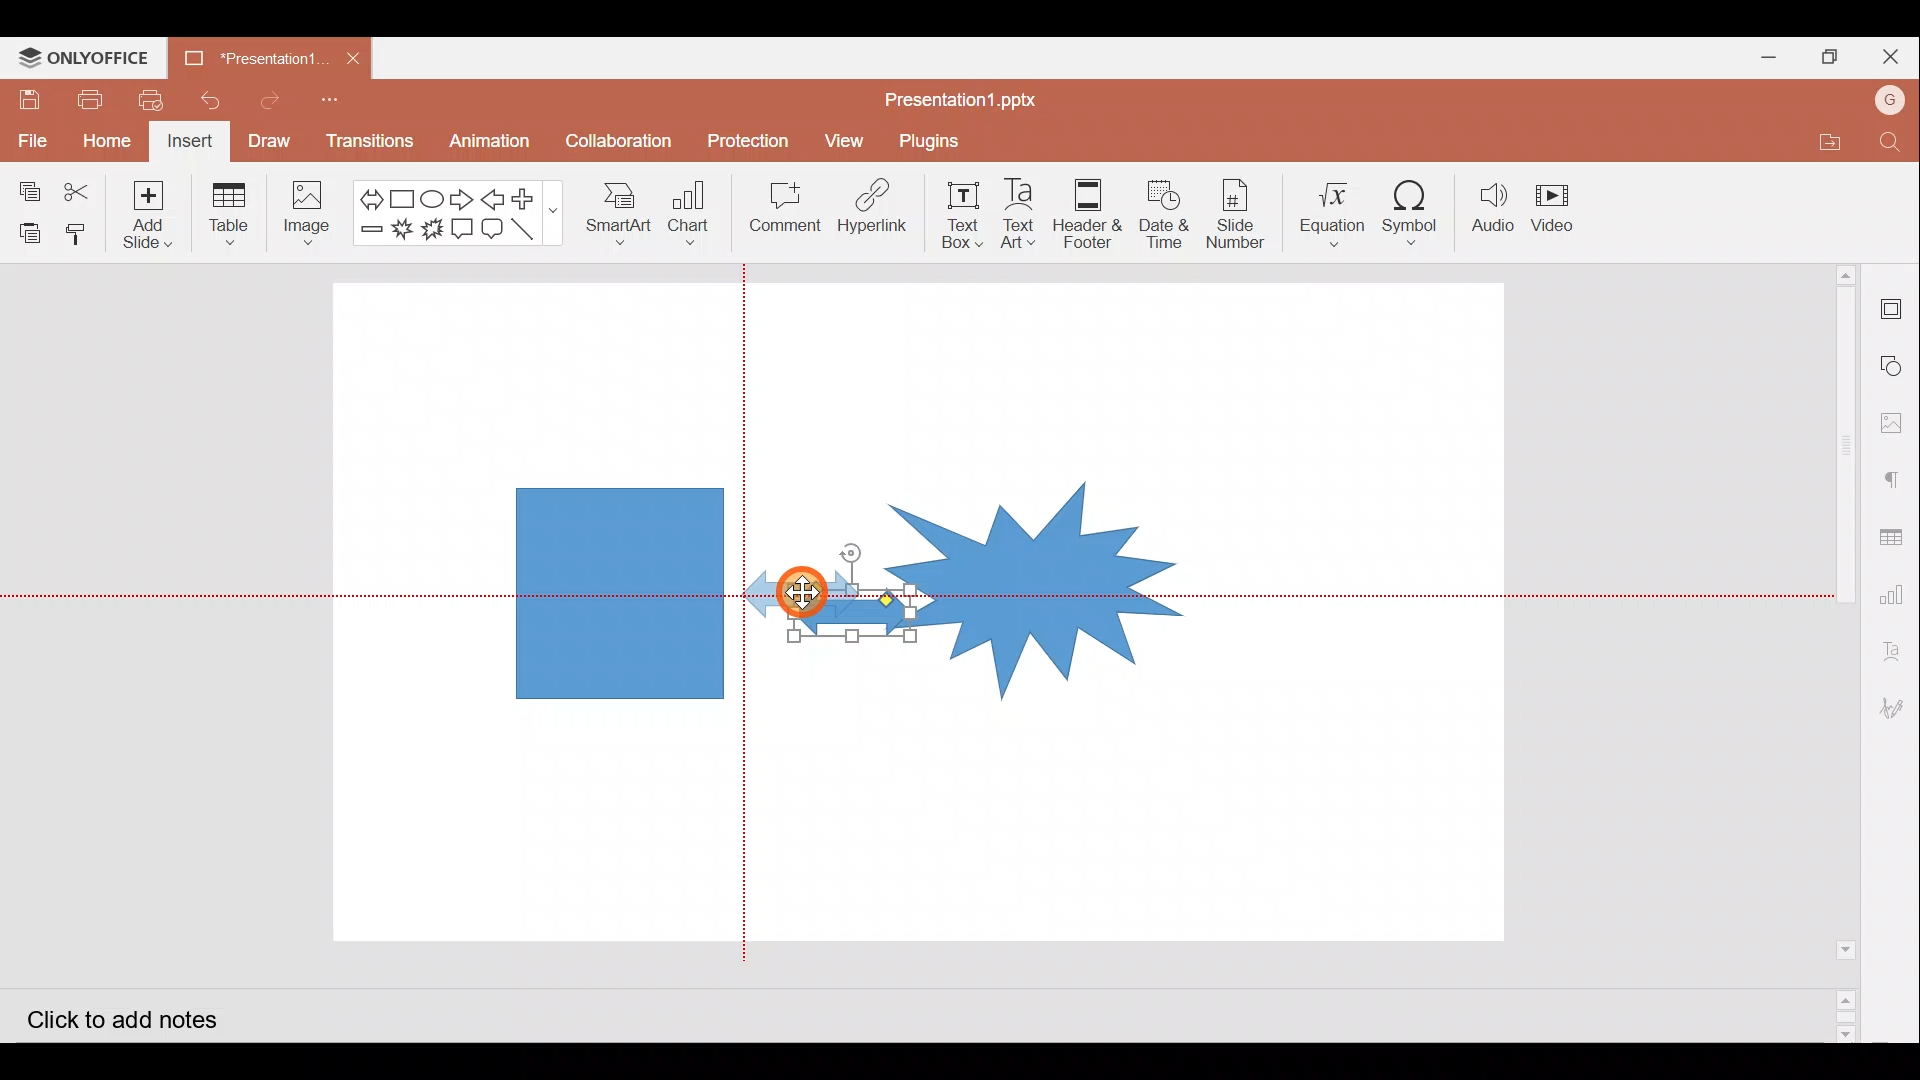 This screenshot has height=1080, width=1920. What do you see at coordinates (694, 219) in the screenshot?
I see `Chart` at bounding box center [694, 219].